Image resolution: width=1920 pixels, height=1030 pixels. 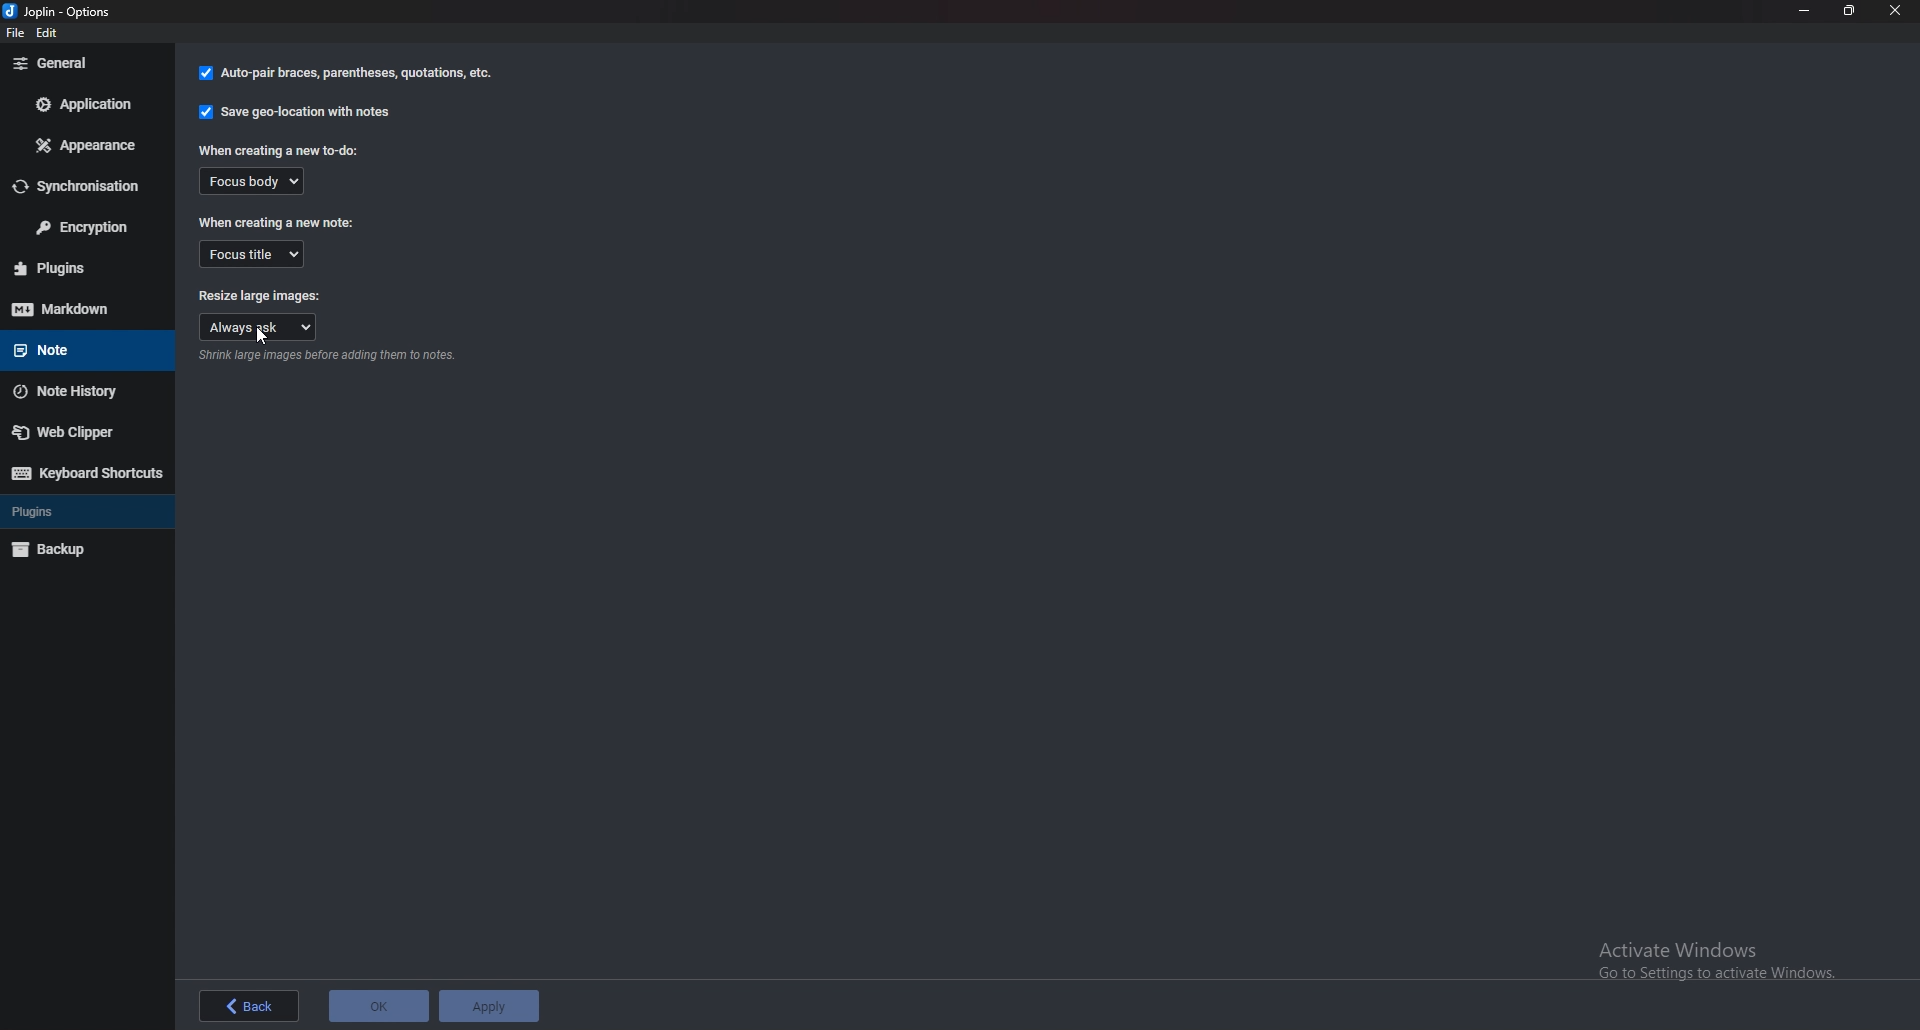 What do you see at coordinates (81, 431) in the screenshot?
I see `Web clipper` at bounding box center [81, 431].